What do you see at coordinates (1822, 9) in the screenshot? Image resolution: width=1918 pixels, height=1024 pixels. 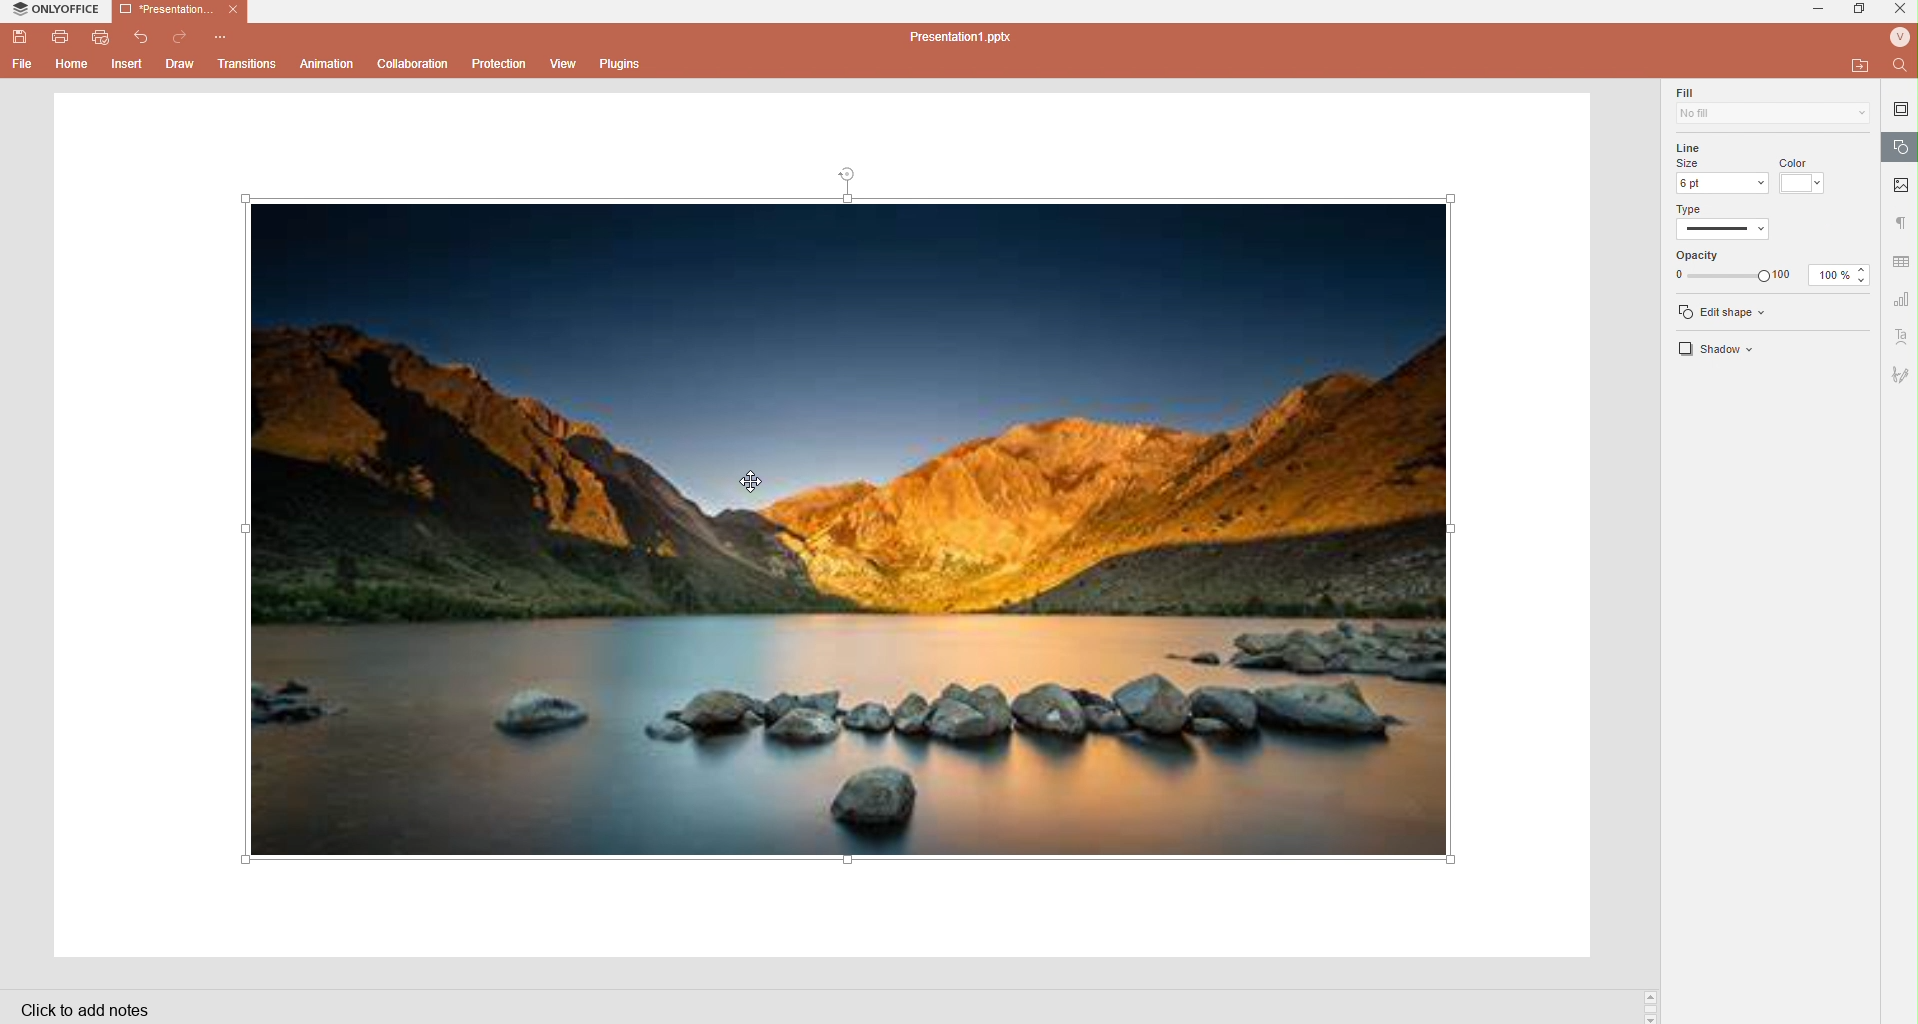 I see `minimize` at bounding box center [1822, 9].